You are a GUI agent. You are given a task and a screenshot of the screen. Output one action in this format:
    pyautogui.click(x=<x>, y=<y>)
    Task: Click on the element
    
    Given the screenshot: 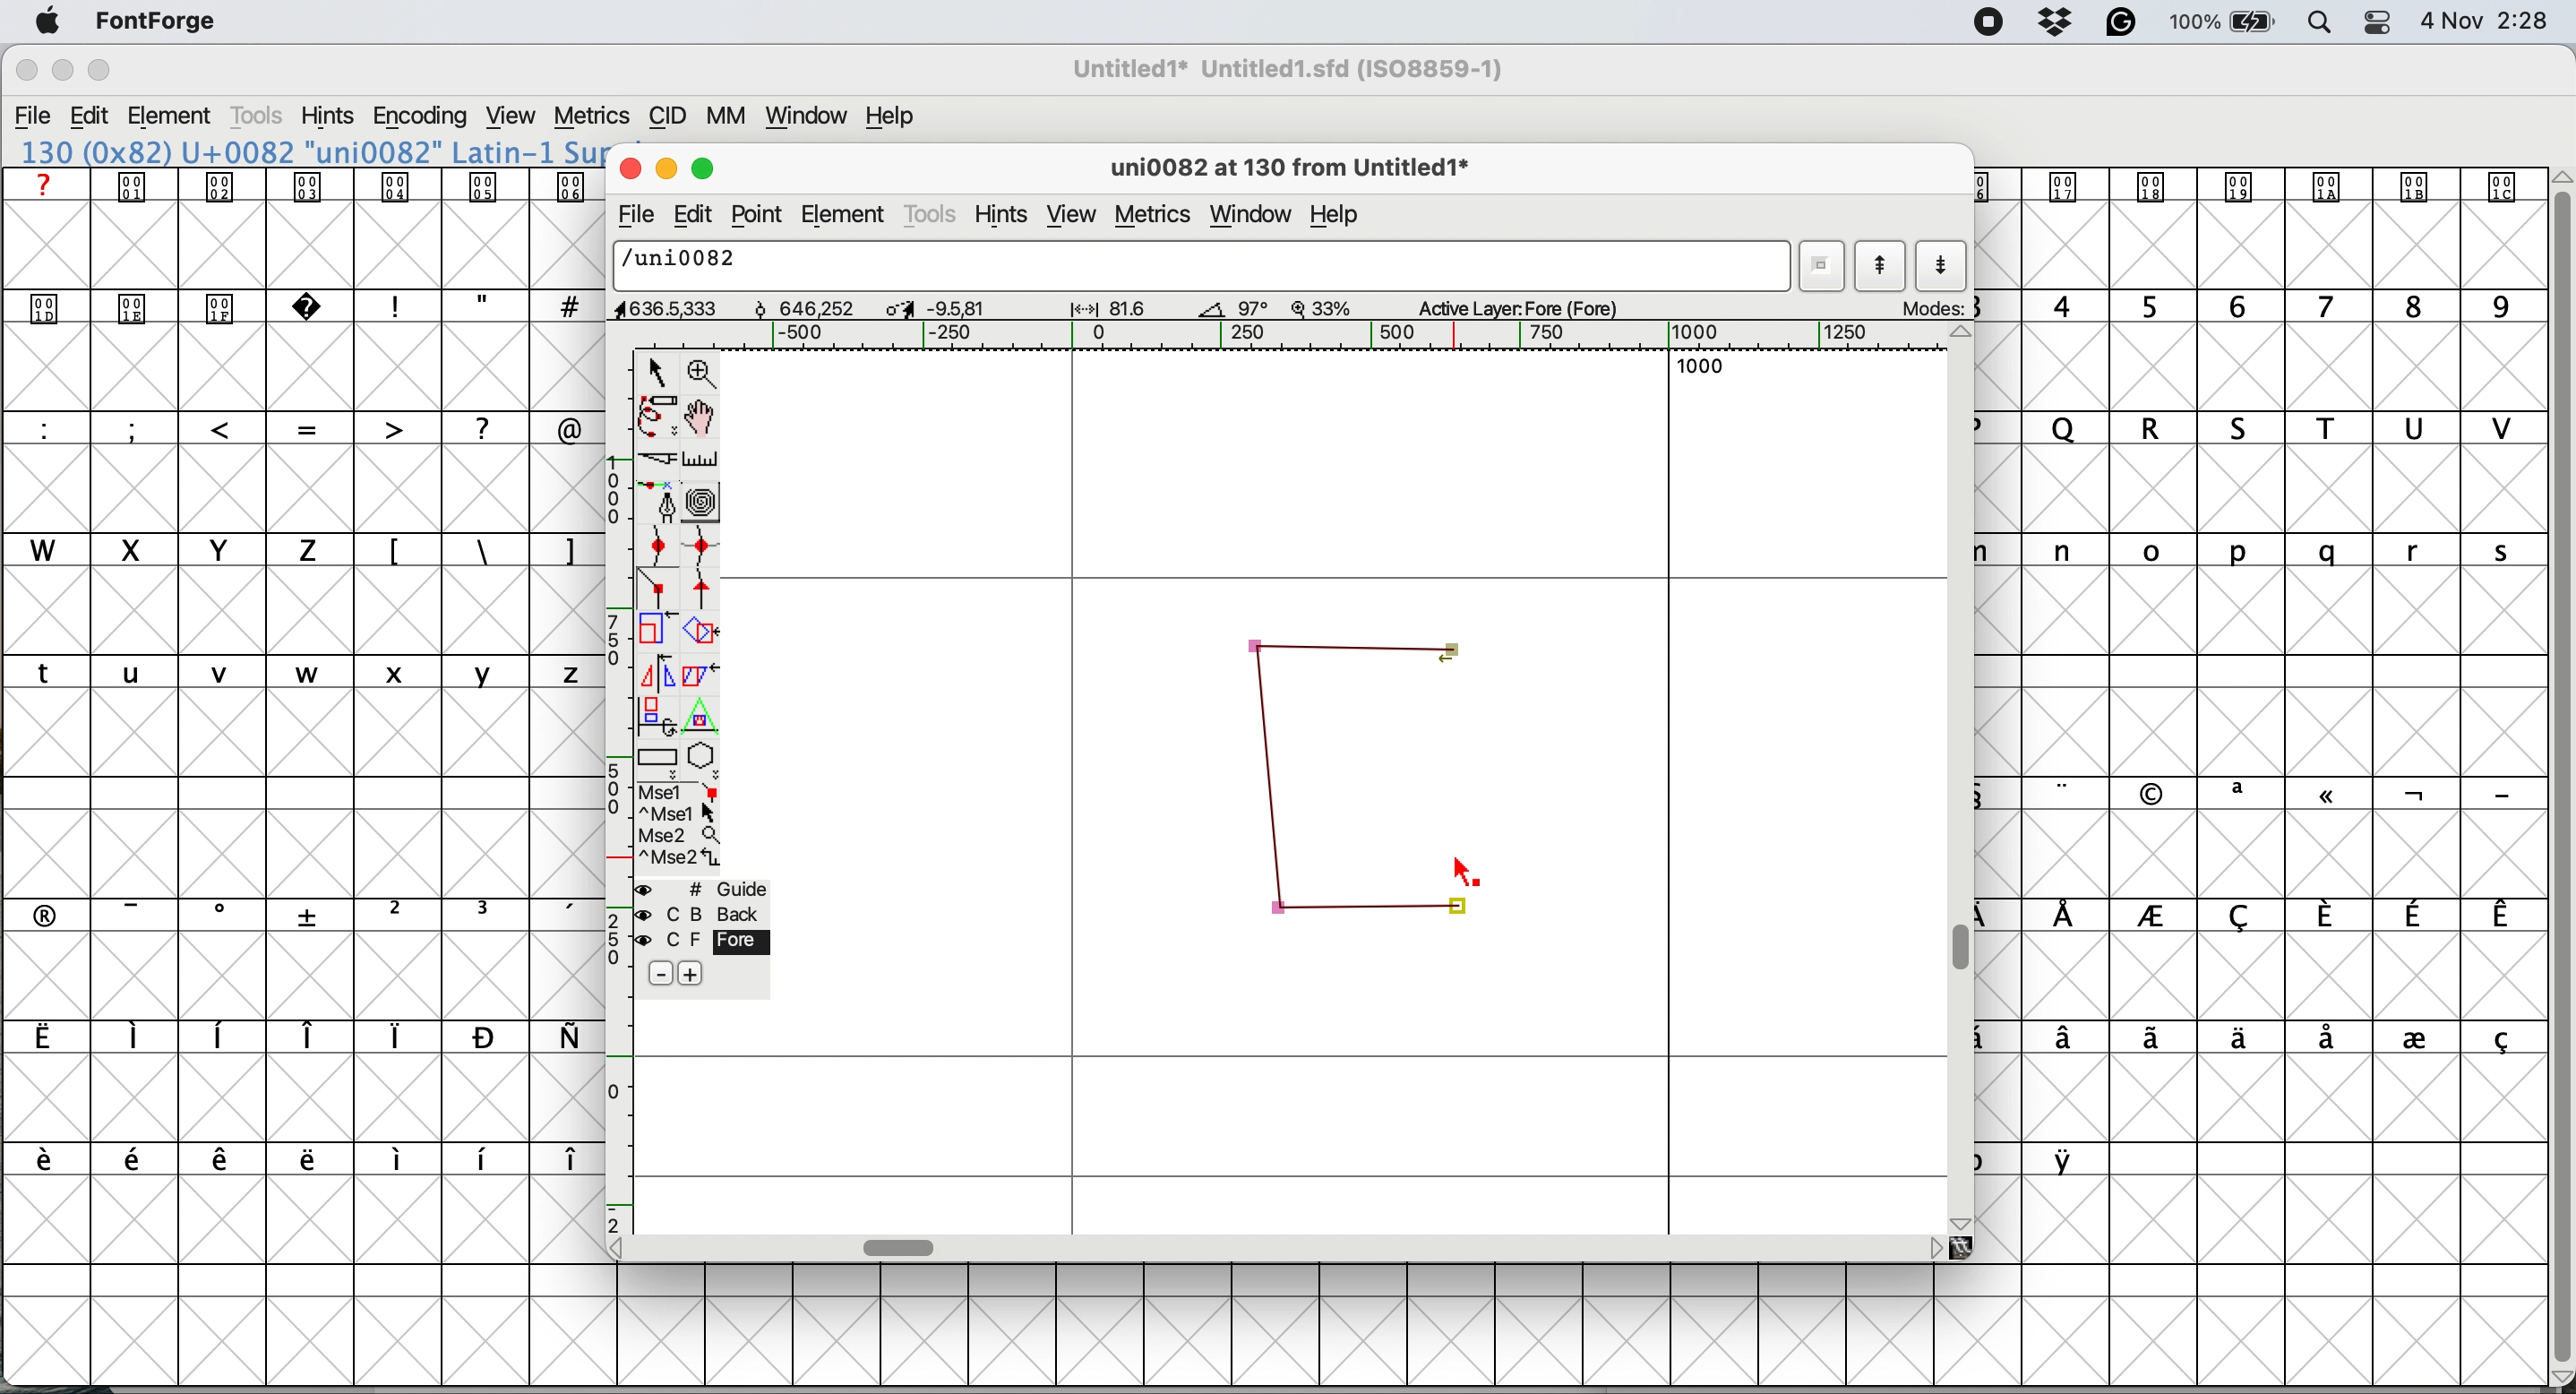 What is the action you would take?
    pyautogui.click(x=845, y=213)
    